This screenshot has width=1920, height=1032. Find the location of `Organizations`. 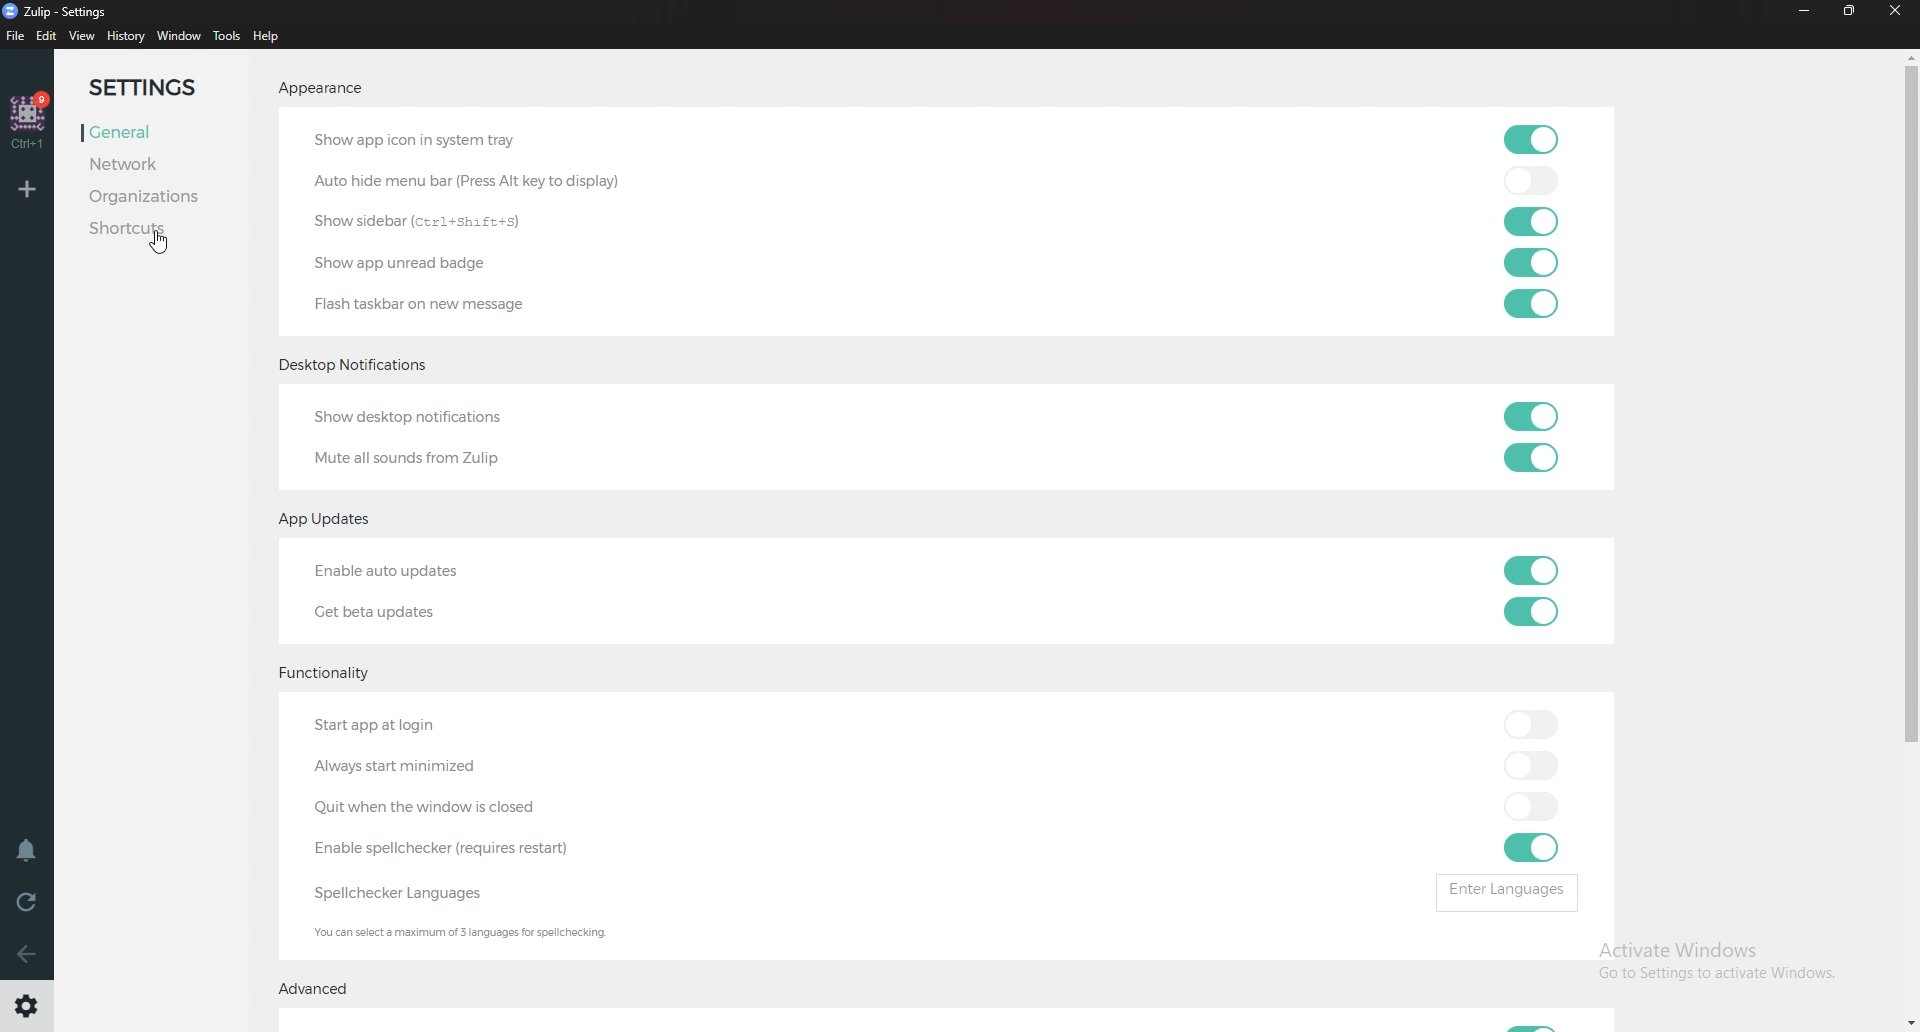

Organizations is located at coordinates (169, 198).